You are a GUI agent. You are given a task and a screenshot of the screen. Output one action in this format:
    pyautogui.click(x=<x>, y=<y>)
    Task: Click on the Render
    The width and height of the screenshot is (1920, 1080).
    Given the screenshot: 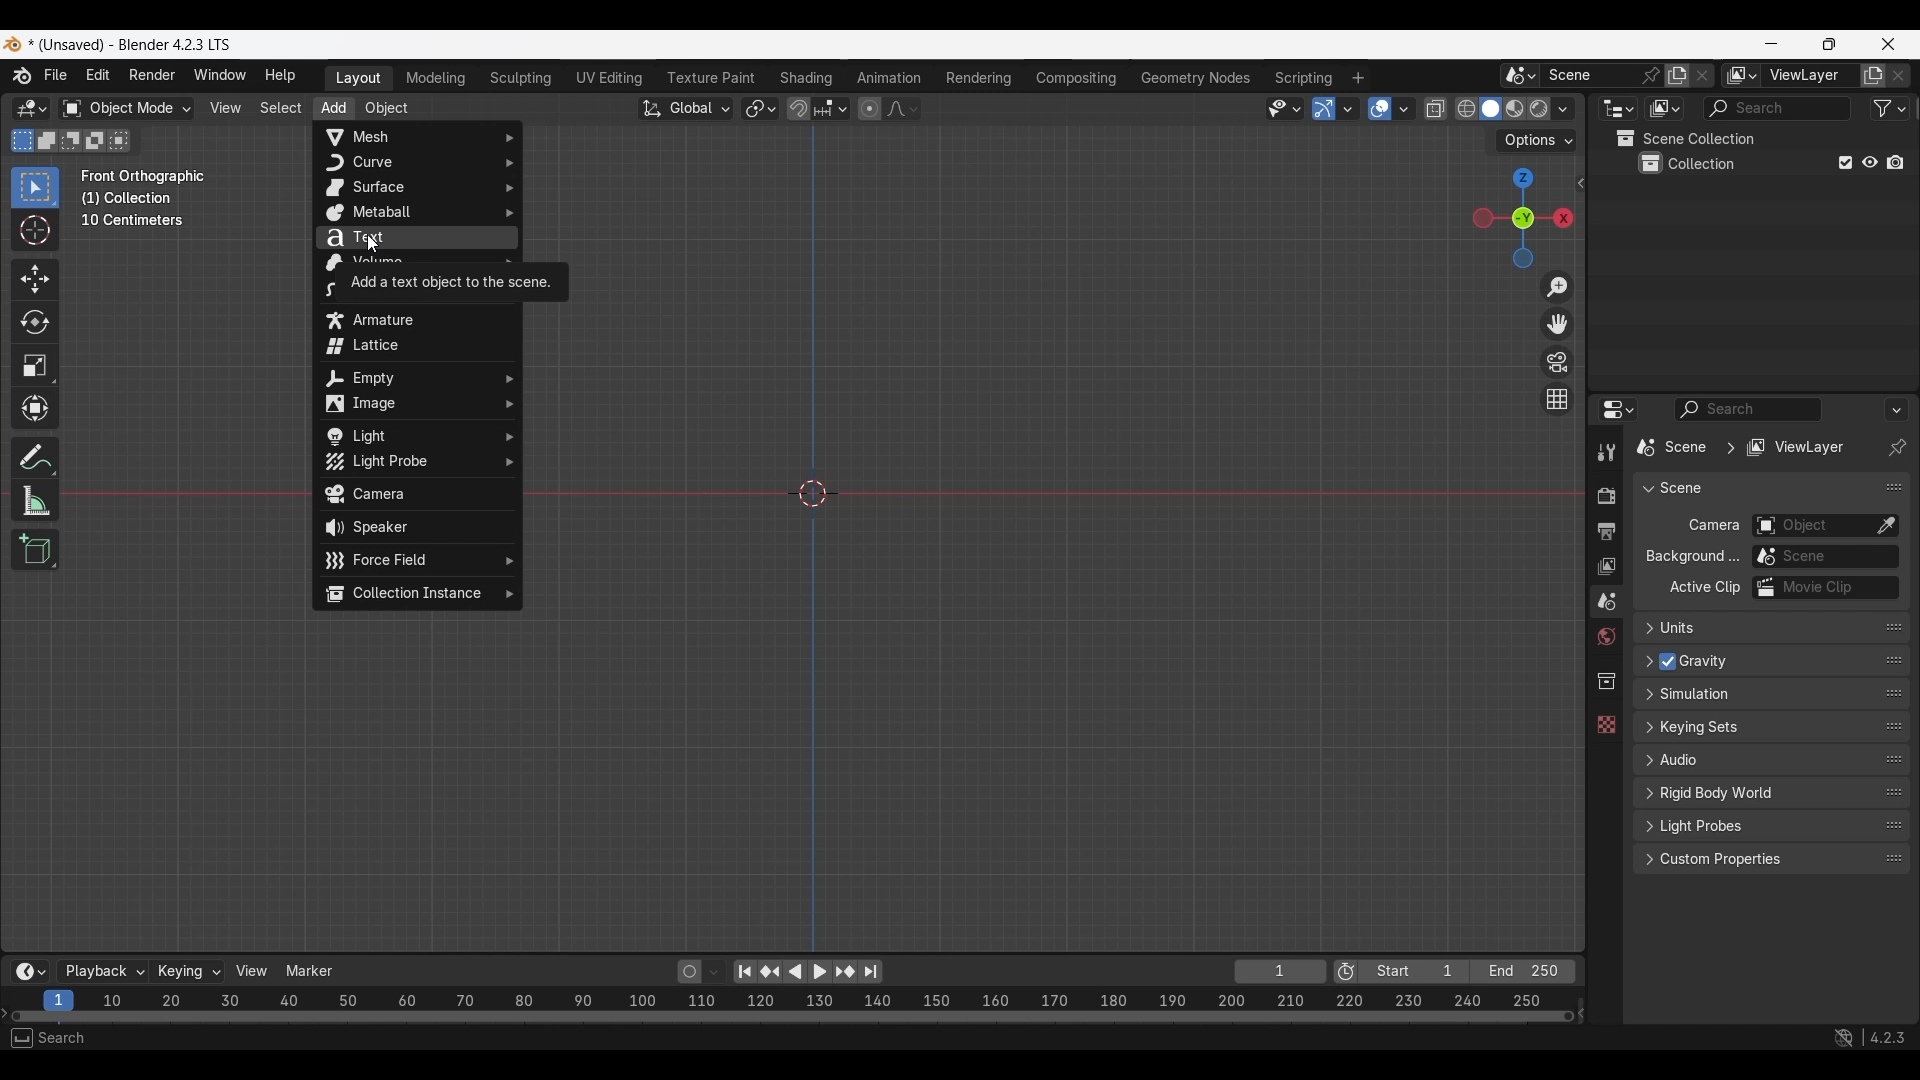 What is the action you would take?
    pyautogui.click(x=1605, y=495)
    